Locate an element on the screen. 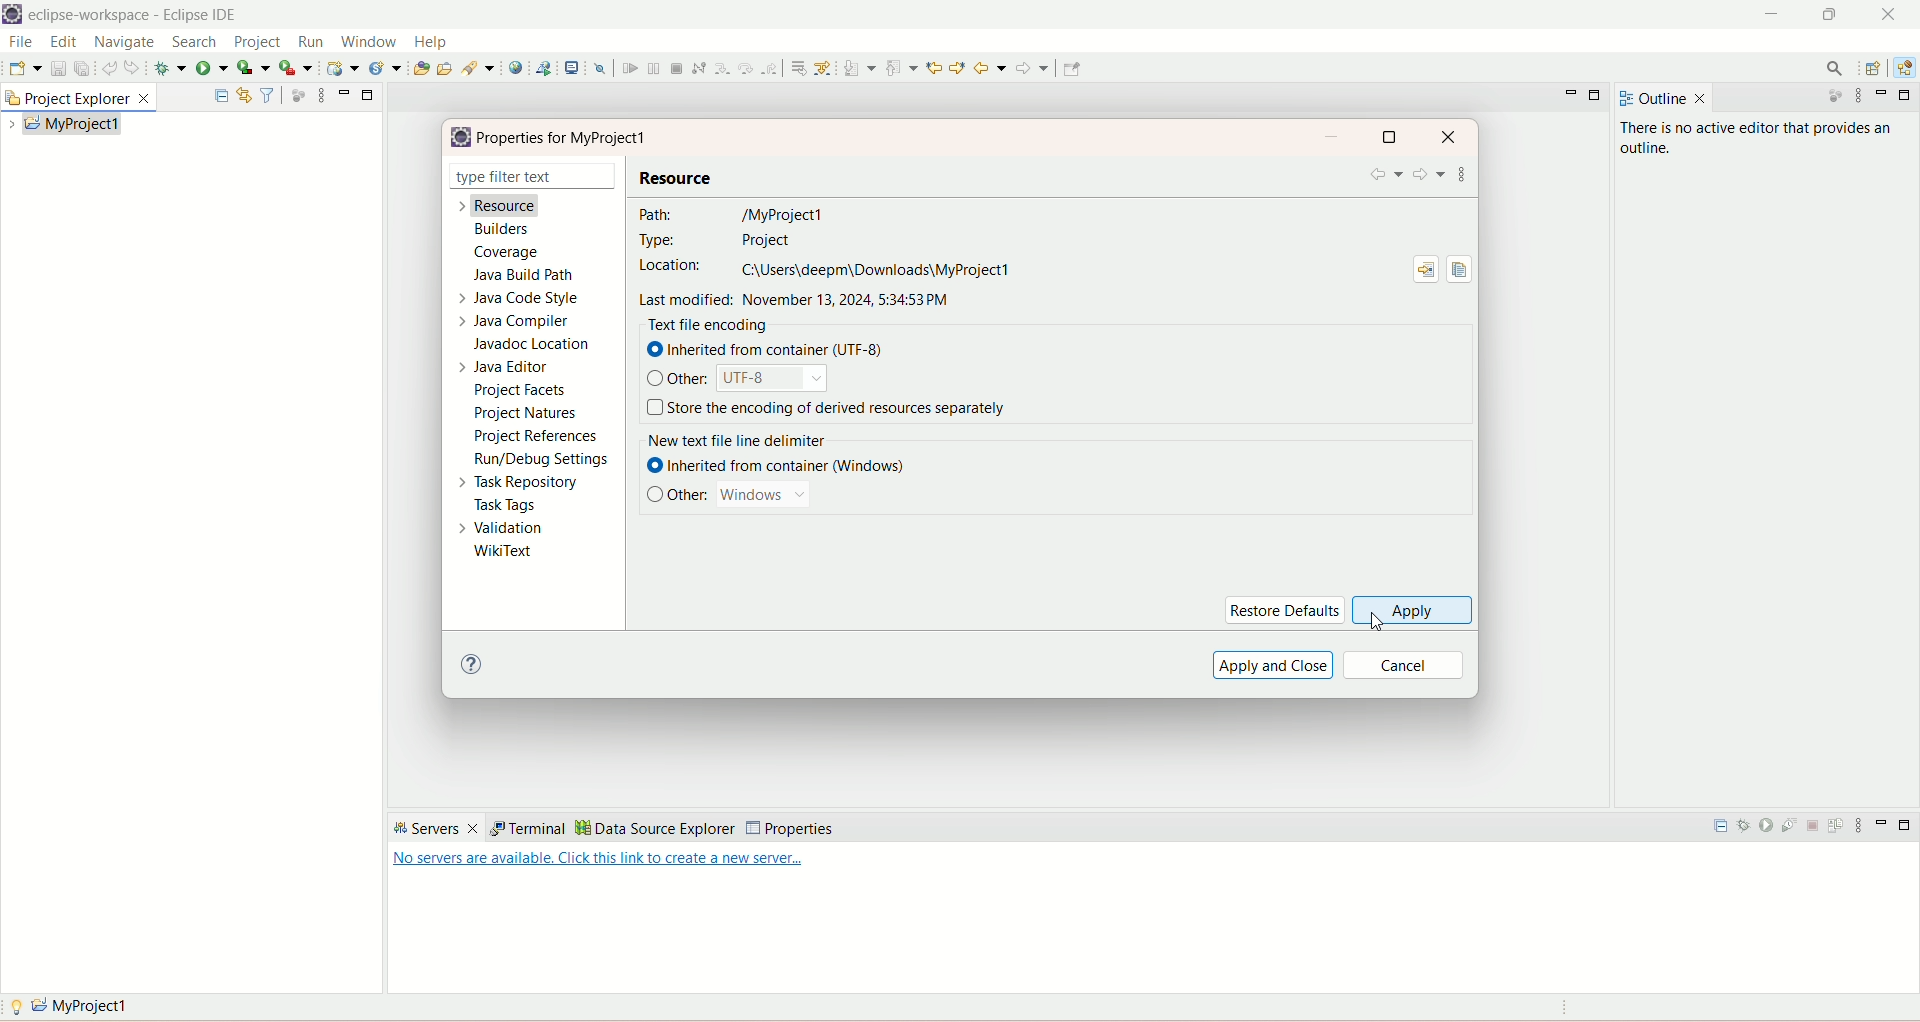  open a terminal is located at coordinates (573, 67).